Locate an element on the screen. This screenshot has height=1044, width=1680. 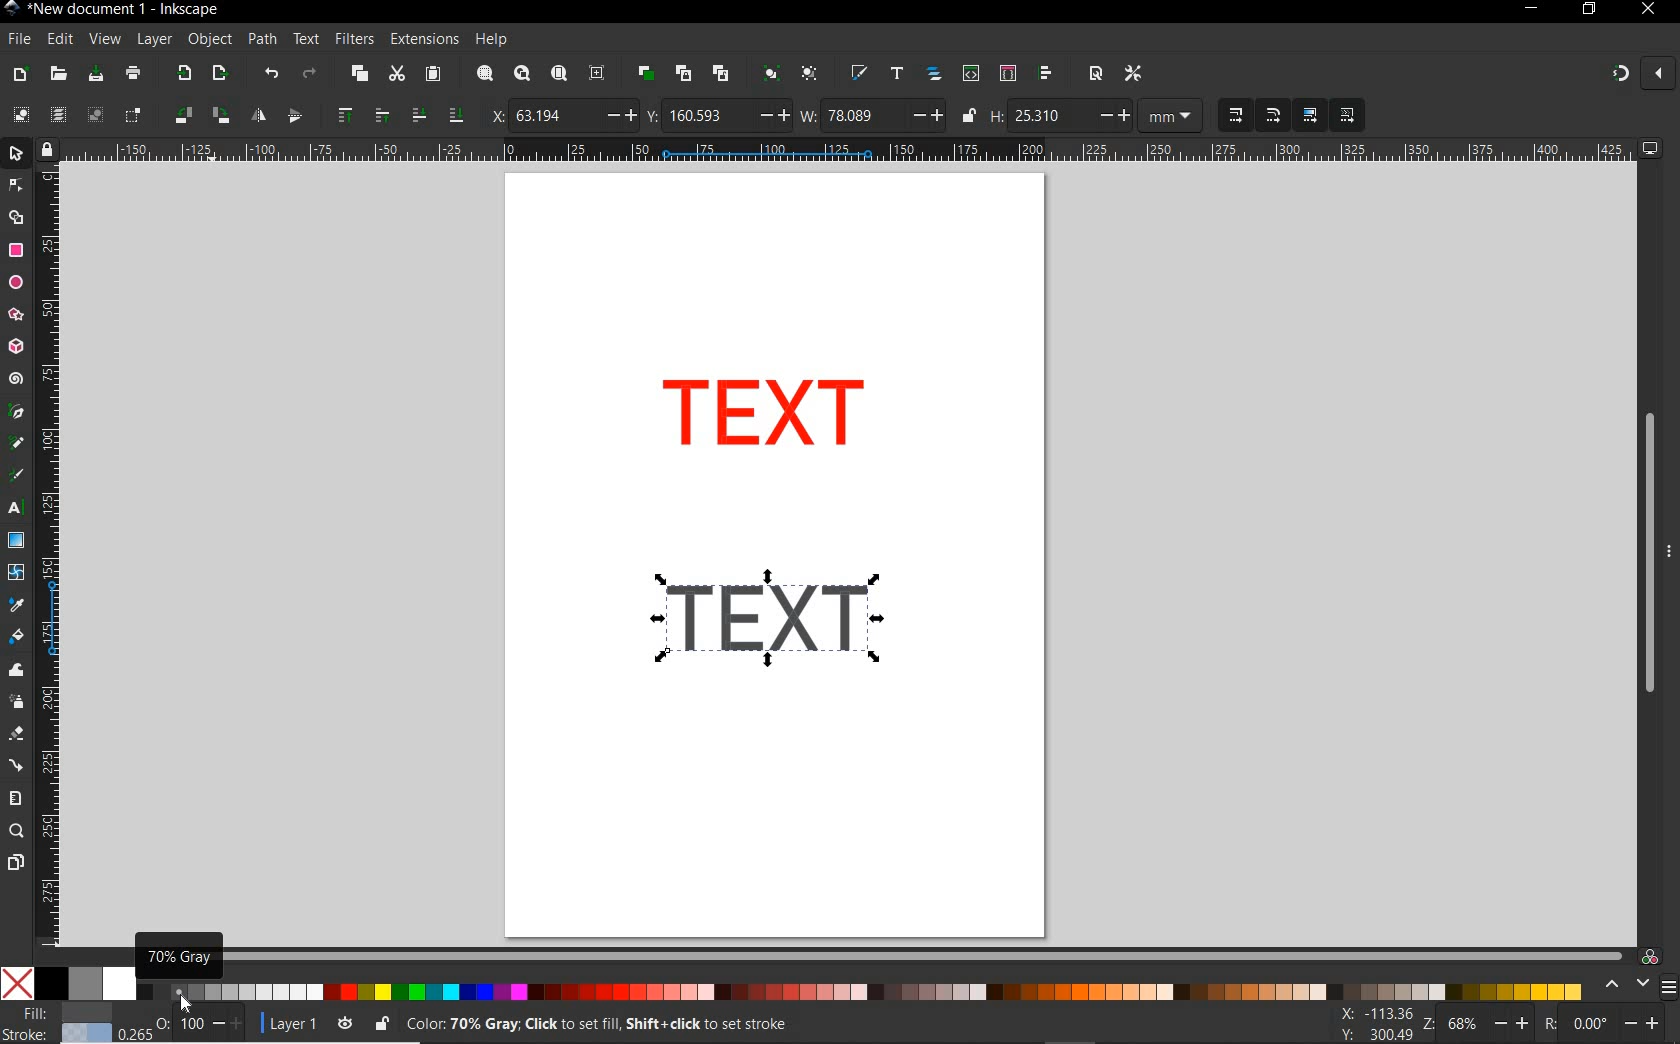
open document properties is located at coordinates (1095, 73).